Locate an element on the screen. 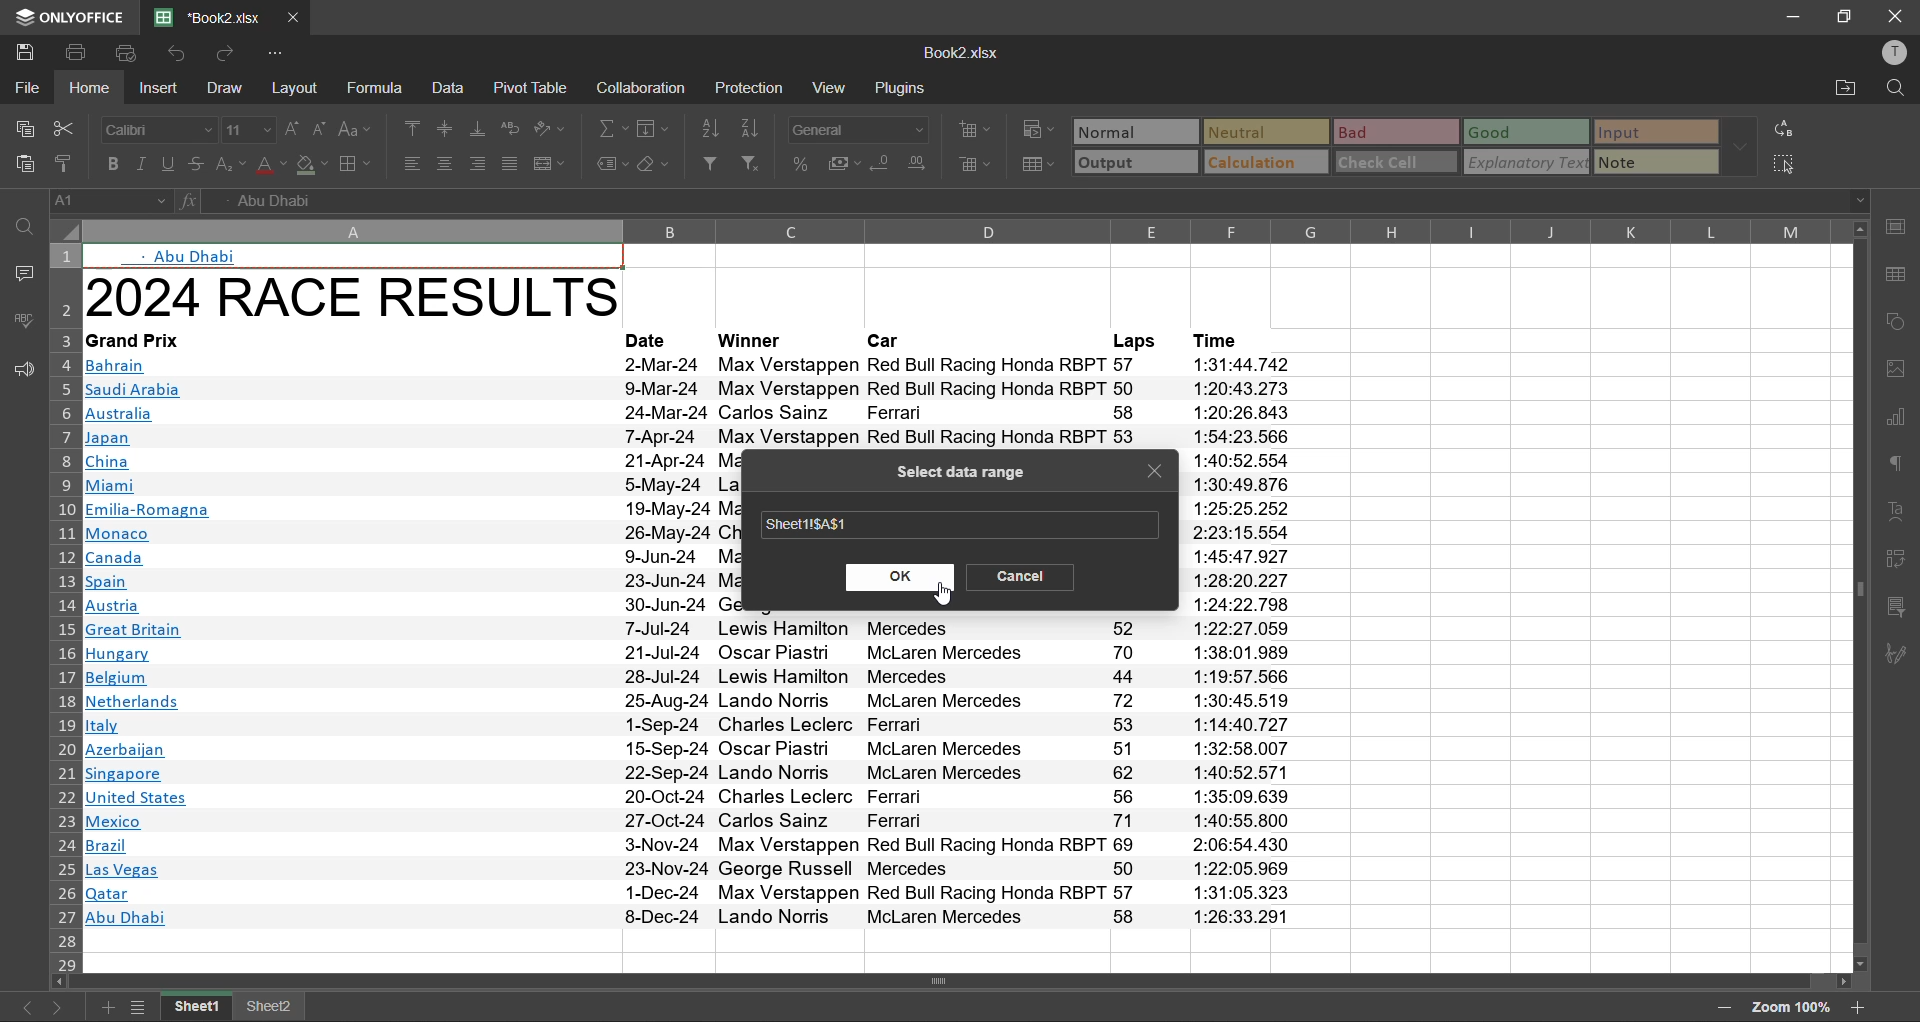 The height and width of the screenshot is (1022, 1920). image is located at coordinates (1896, 372).